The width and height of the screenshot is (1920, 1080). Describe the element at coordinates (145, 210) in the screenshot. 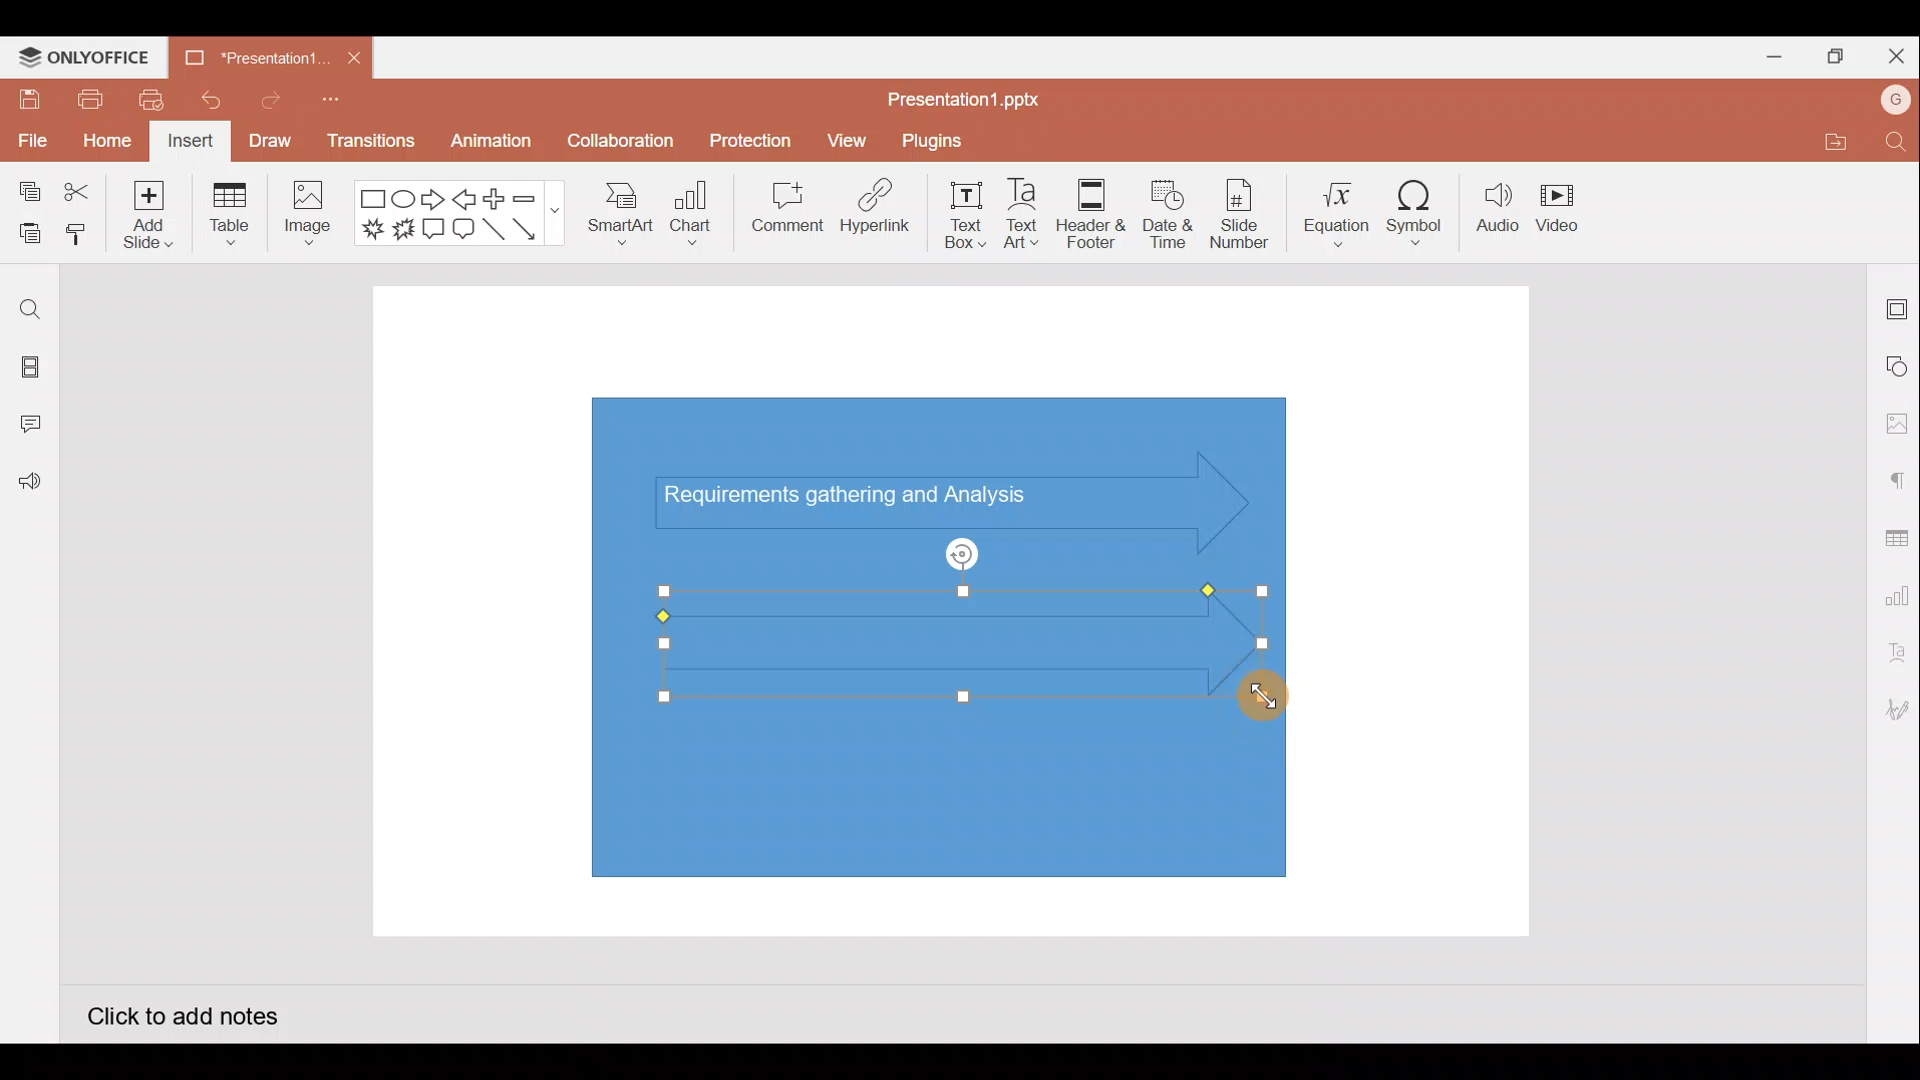

I see `Add slide` at that location.